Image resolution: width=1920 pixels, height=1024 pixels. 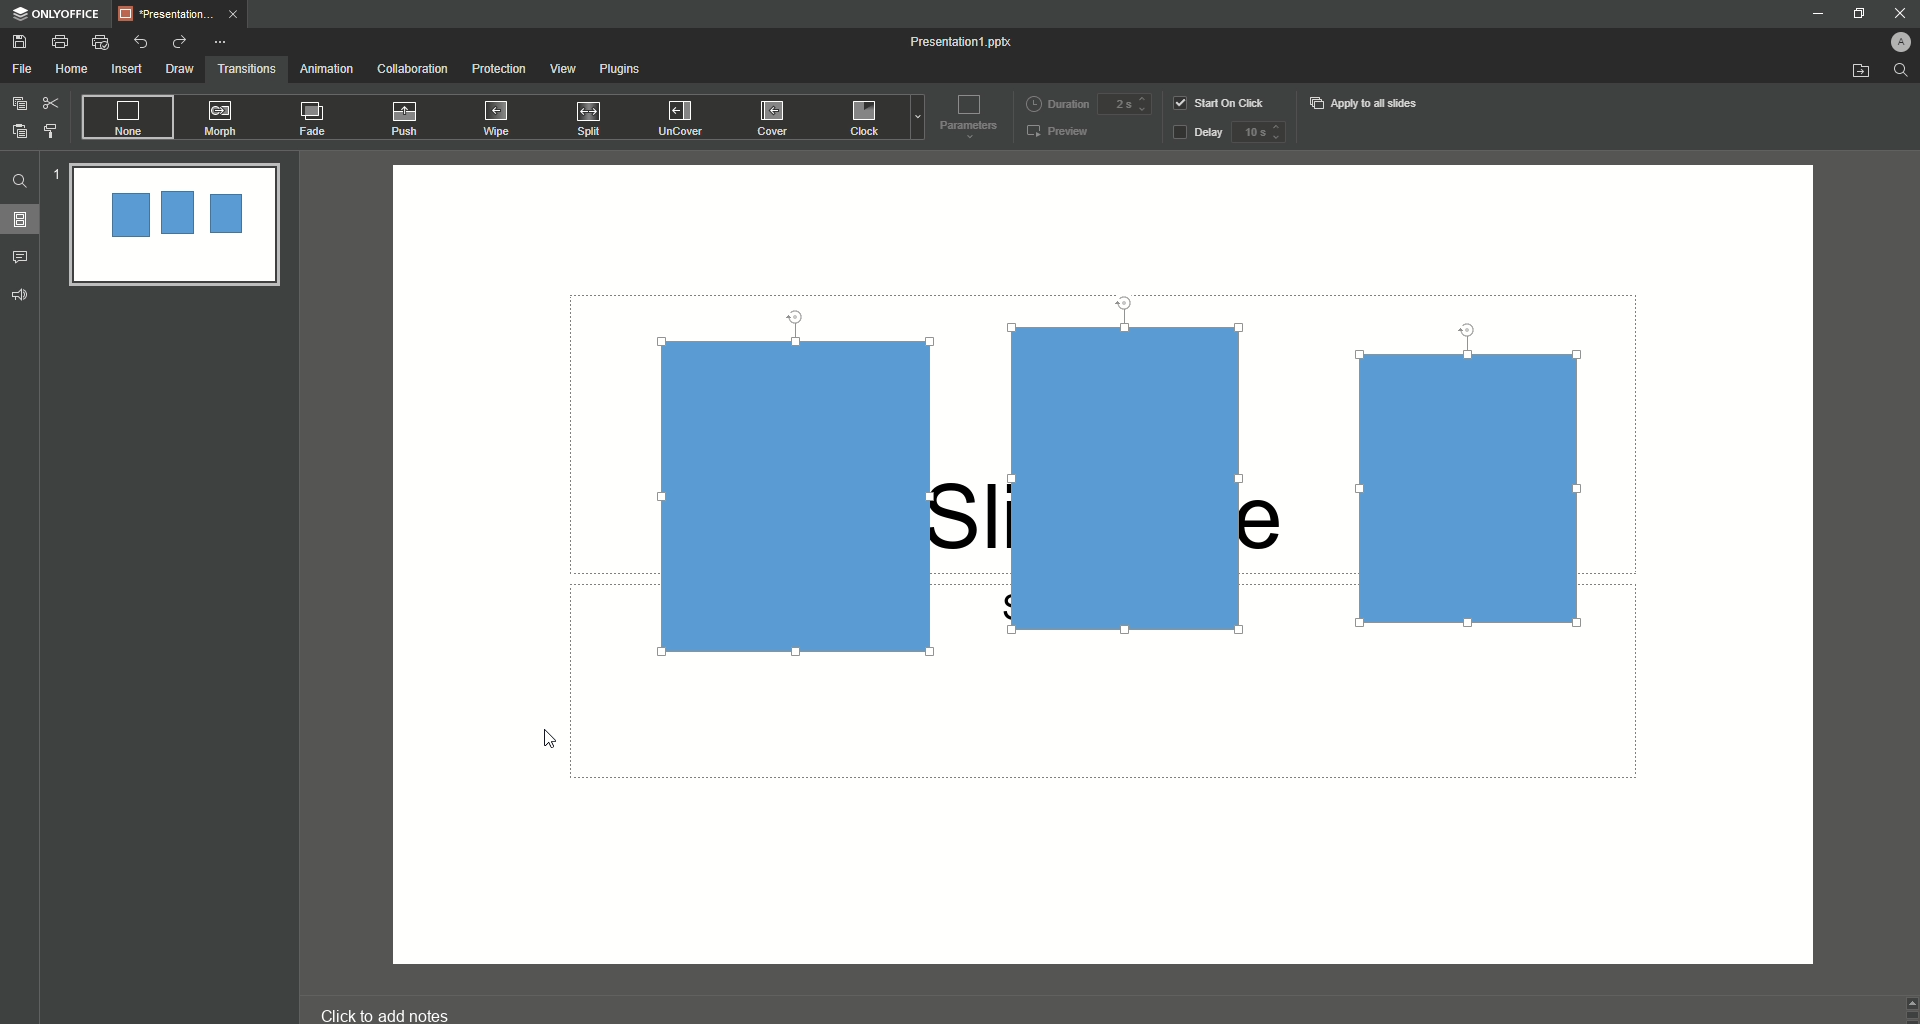 What do you see at coordinates (24, 256) in the screenshot?
I see `Comments` at bounding box center [24, 256].